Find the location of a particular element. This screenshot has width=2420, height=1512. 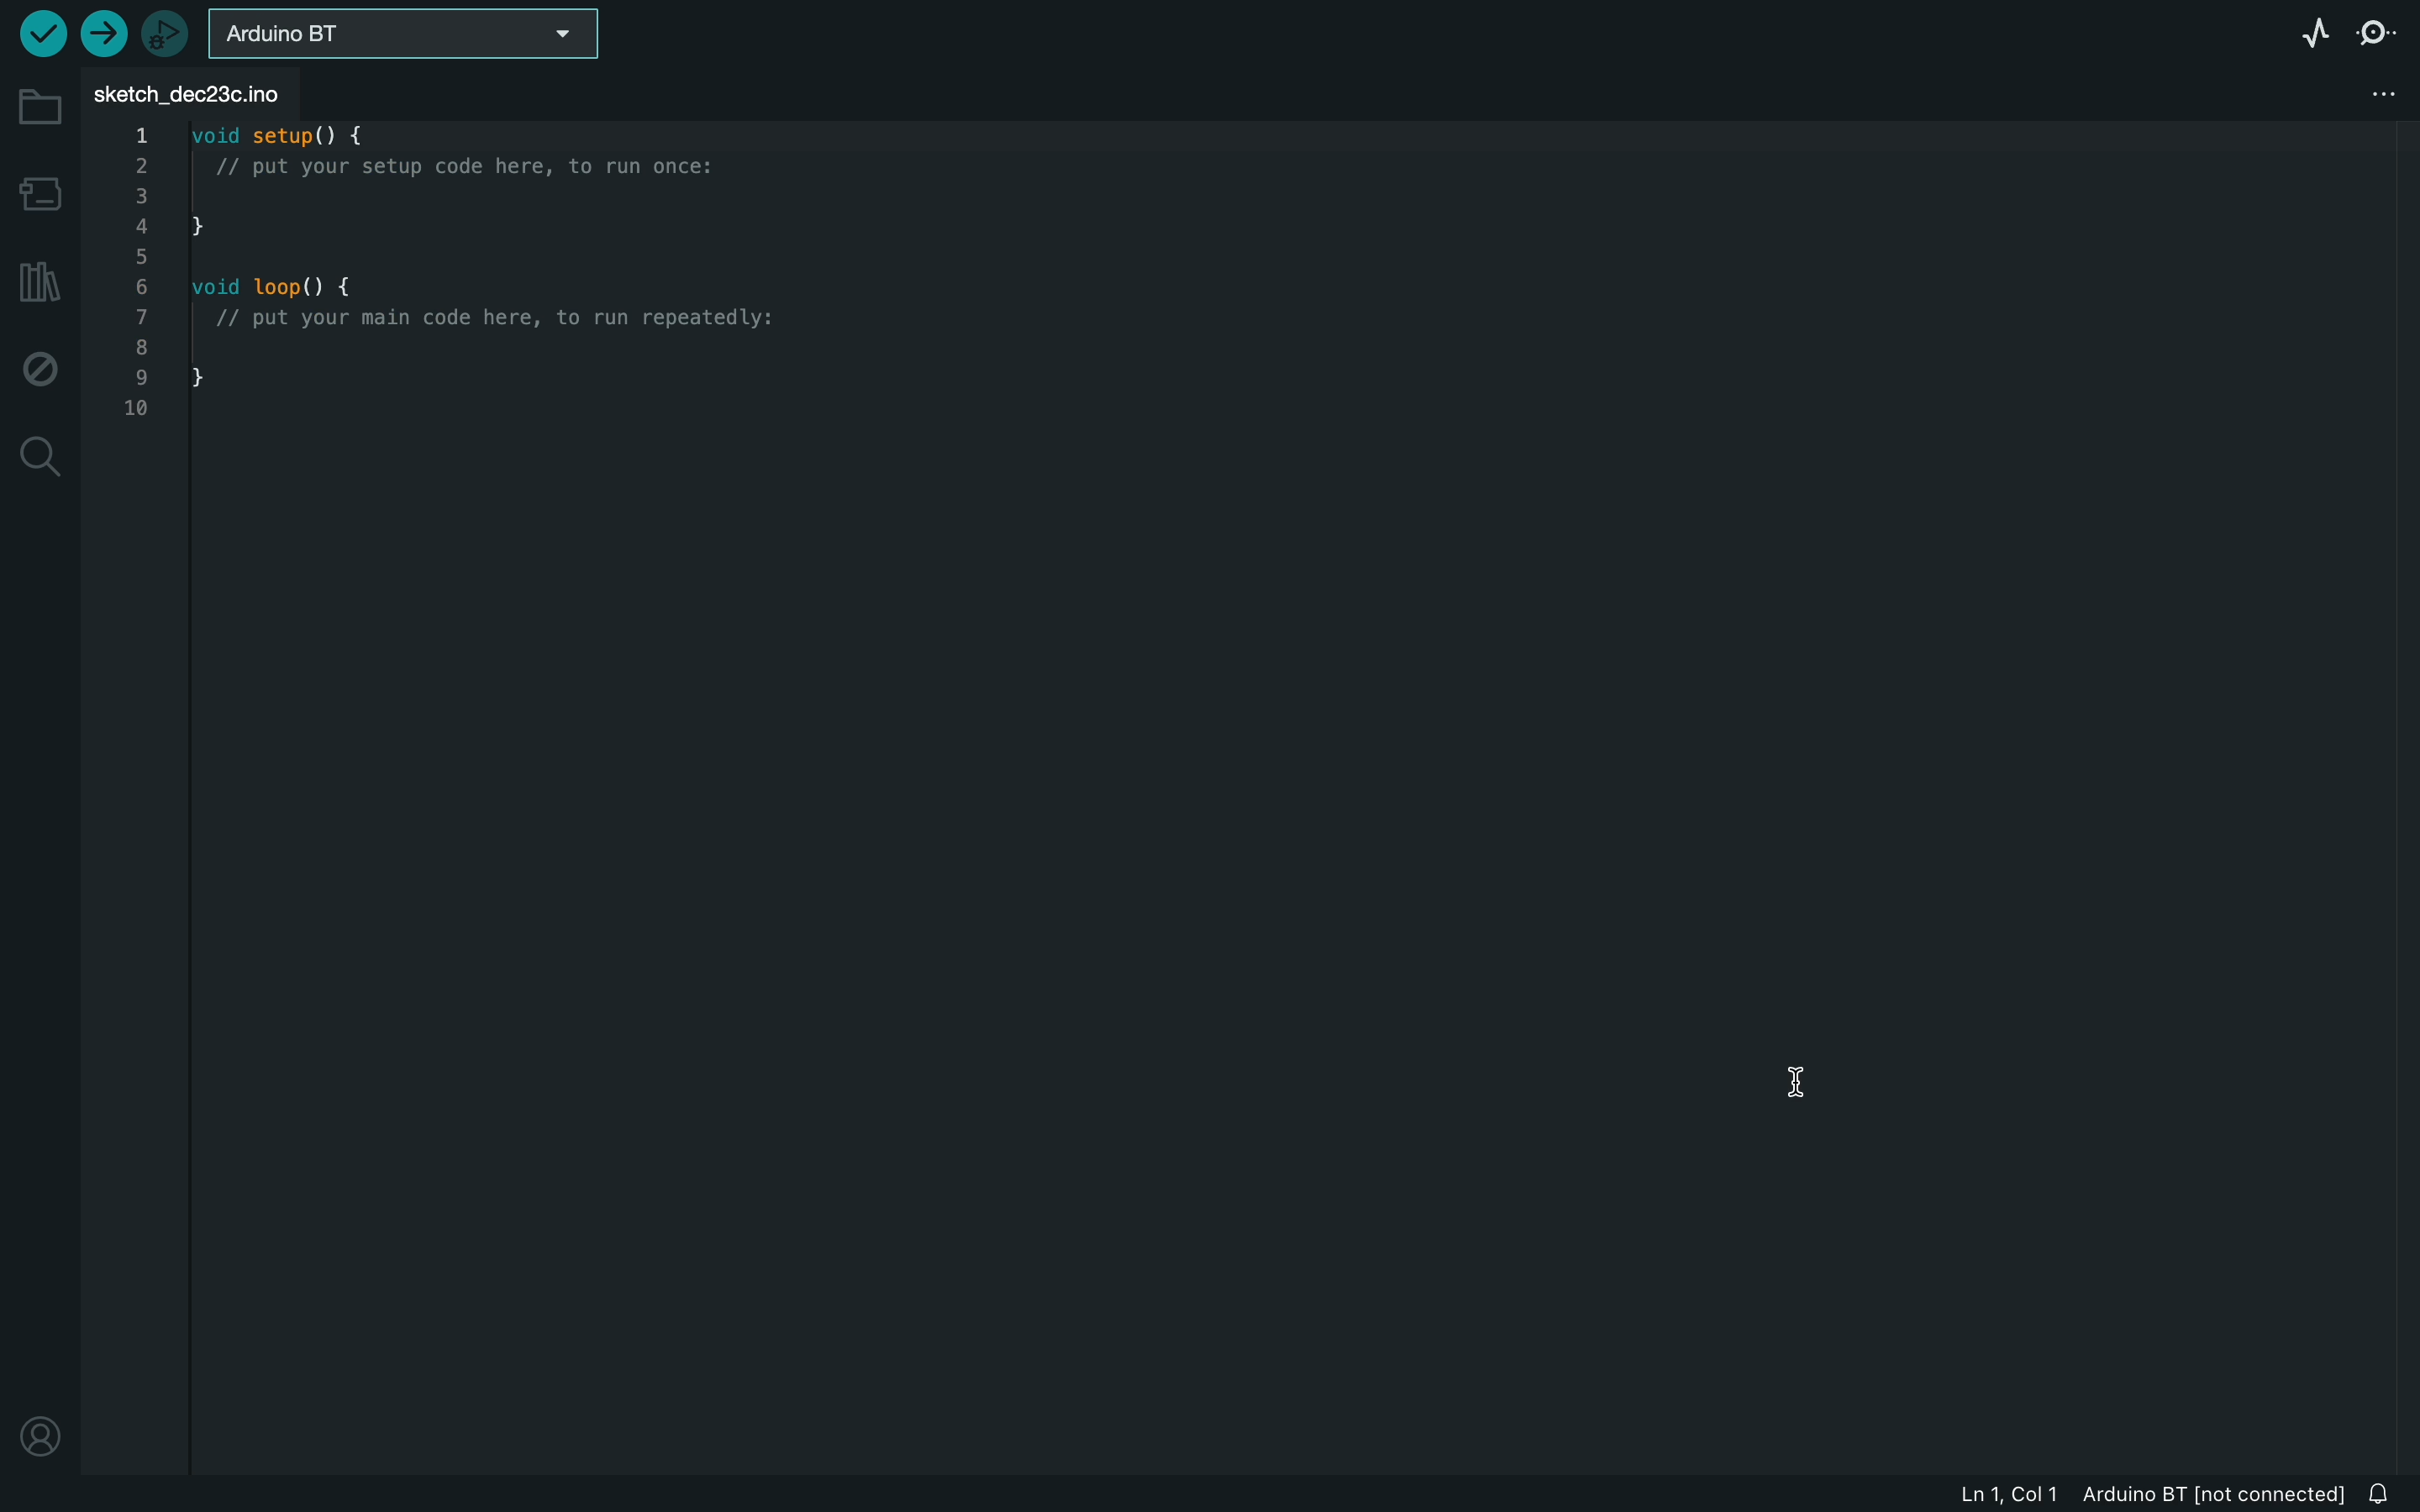

Notifications  is located at coordinates (2385, 1488).